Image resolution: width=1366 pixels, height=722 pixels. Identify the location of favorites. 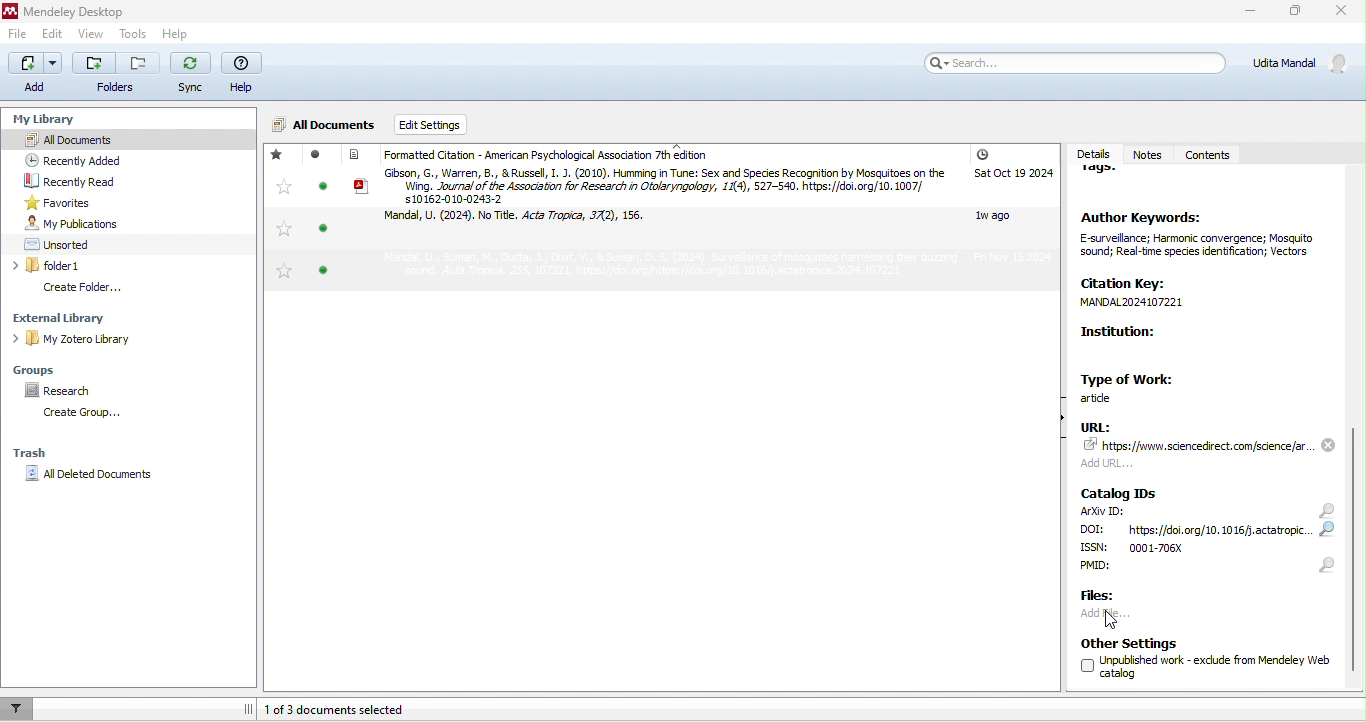
(59, 202).